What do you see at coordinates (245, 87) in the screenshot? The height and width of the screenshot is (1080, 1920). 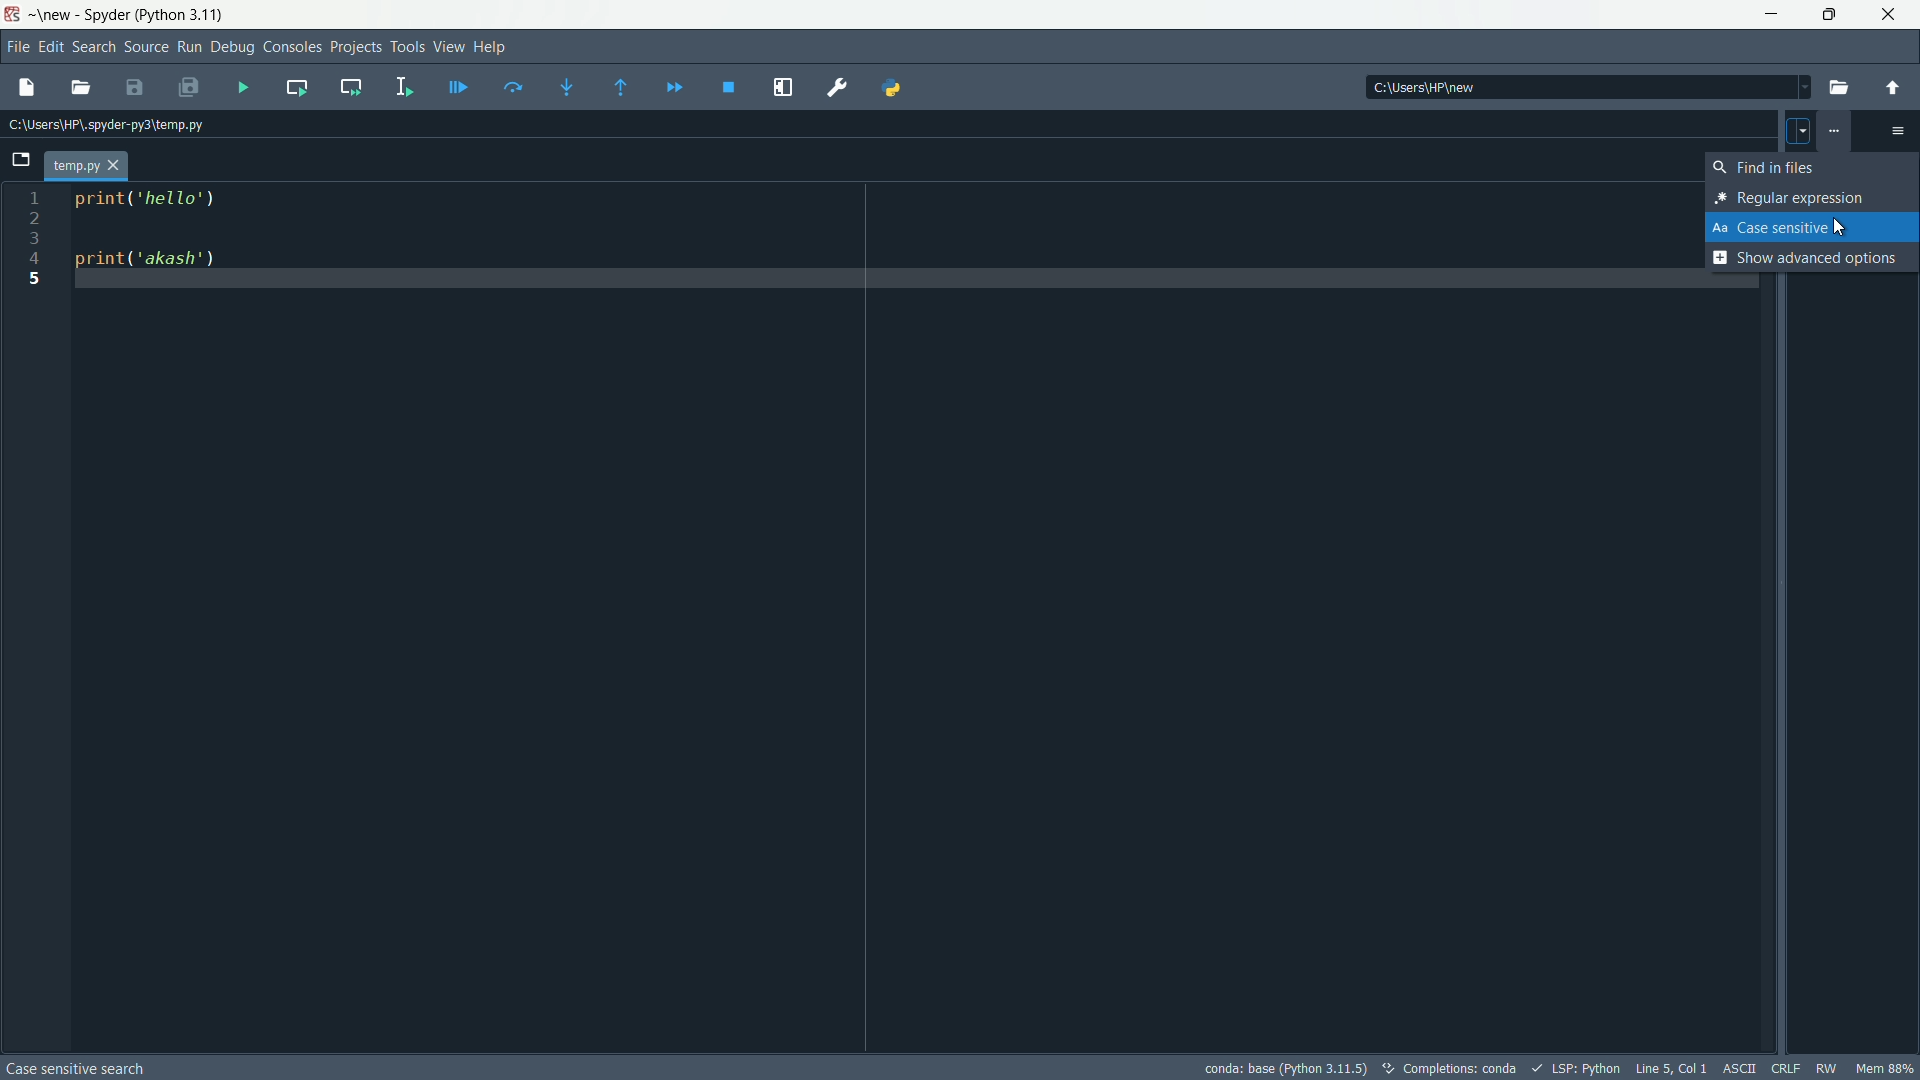 I see `run file` at bounding box center [245, 87].